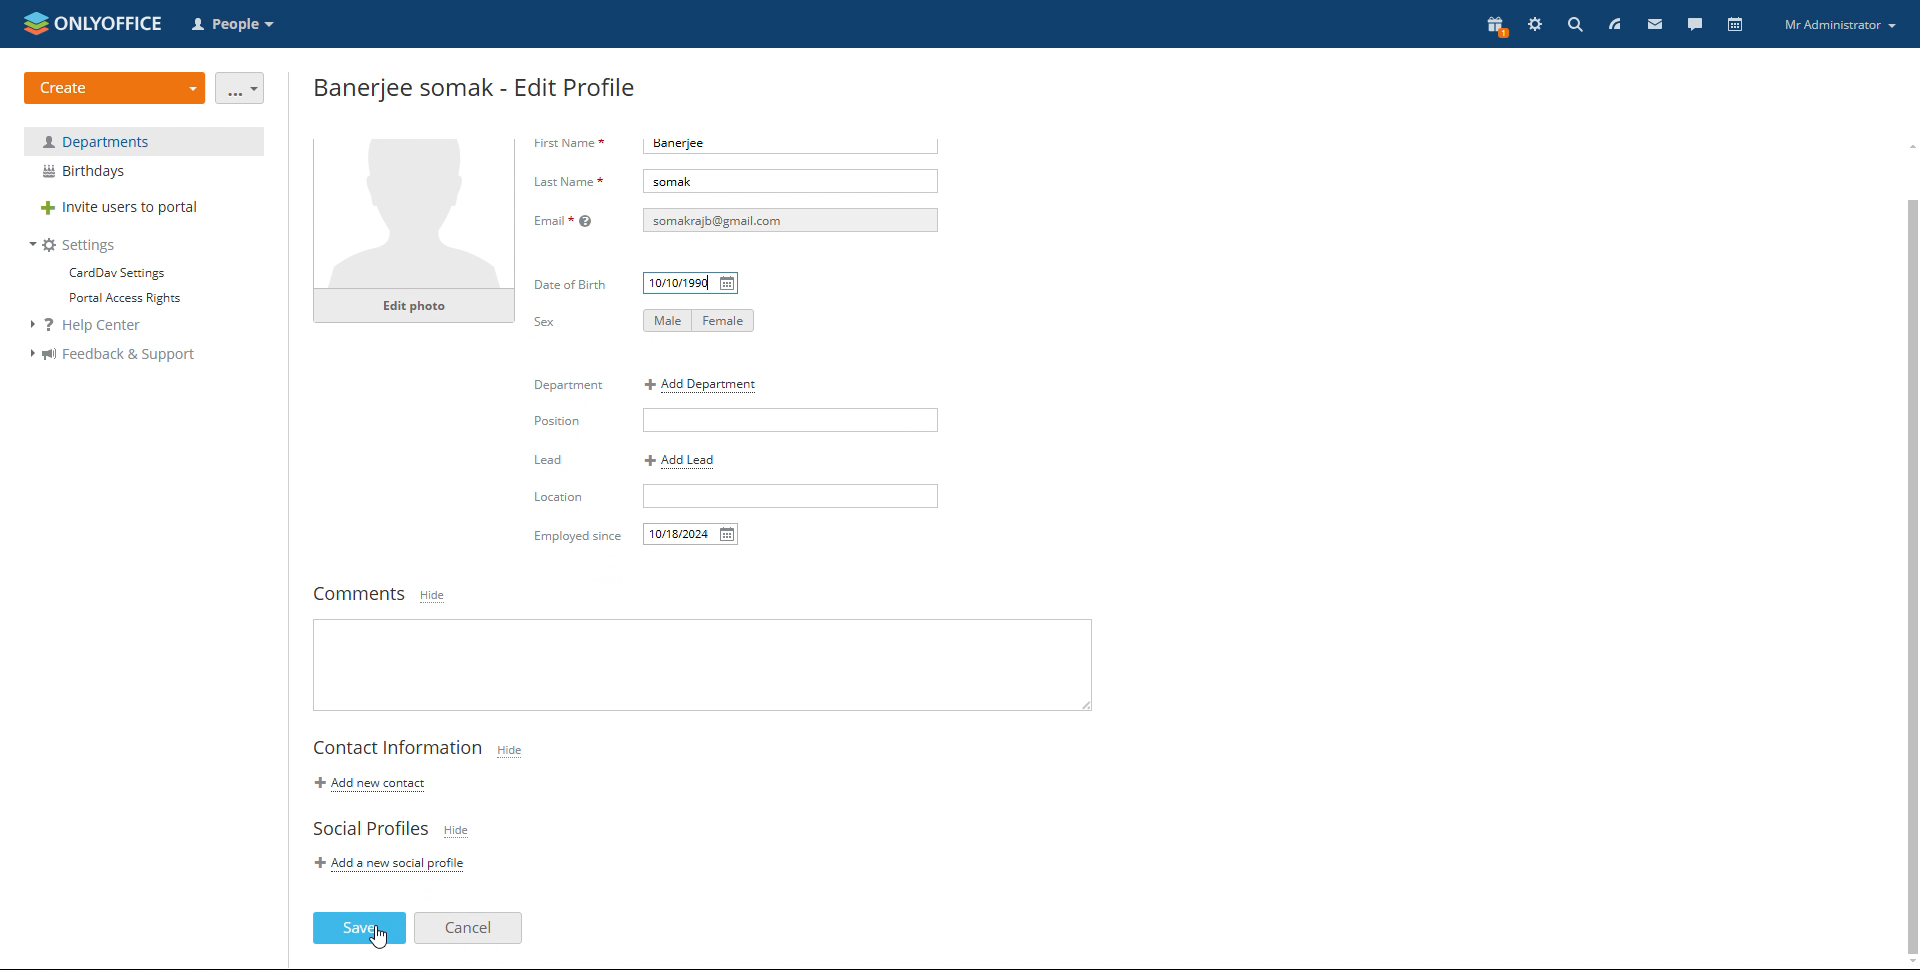 This screenshot has width=1920, height=970. I want to click on mouse pointer, so click(557, 422).